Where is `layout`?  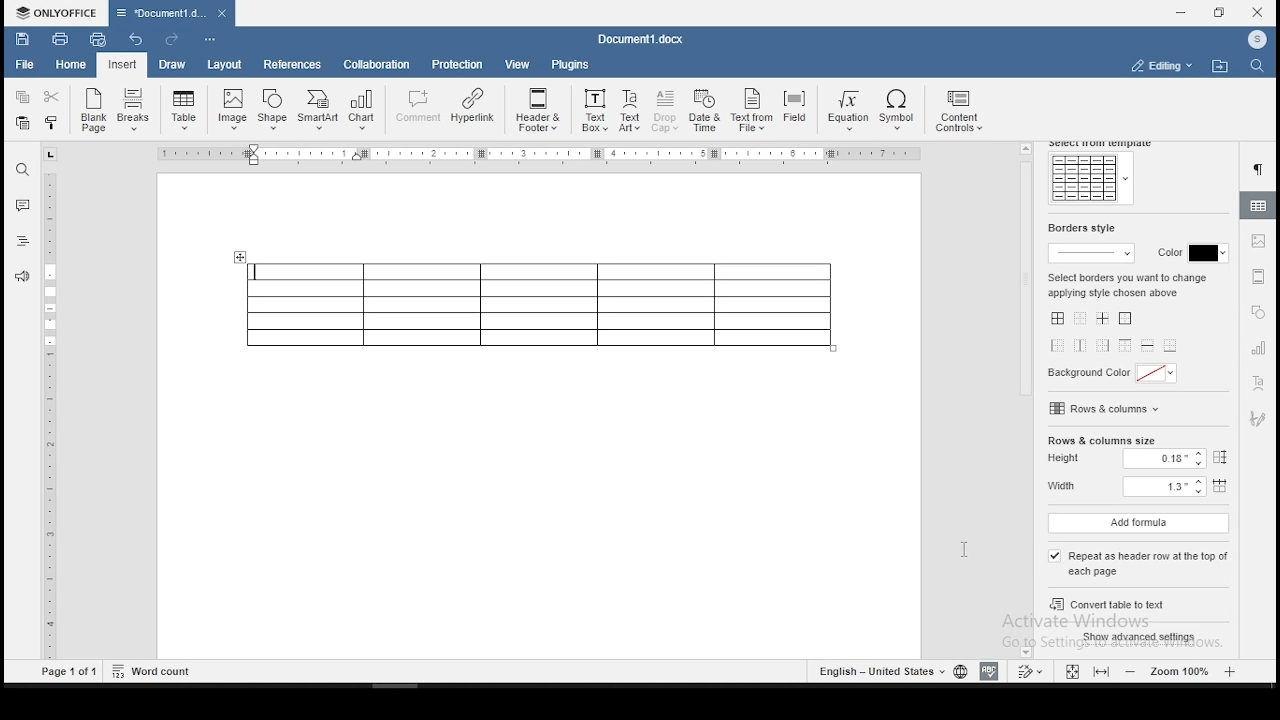 layout is located at coordinates (223, 65).